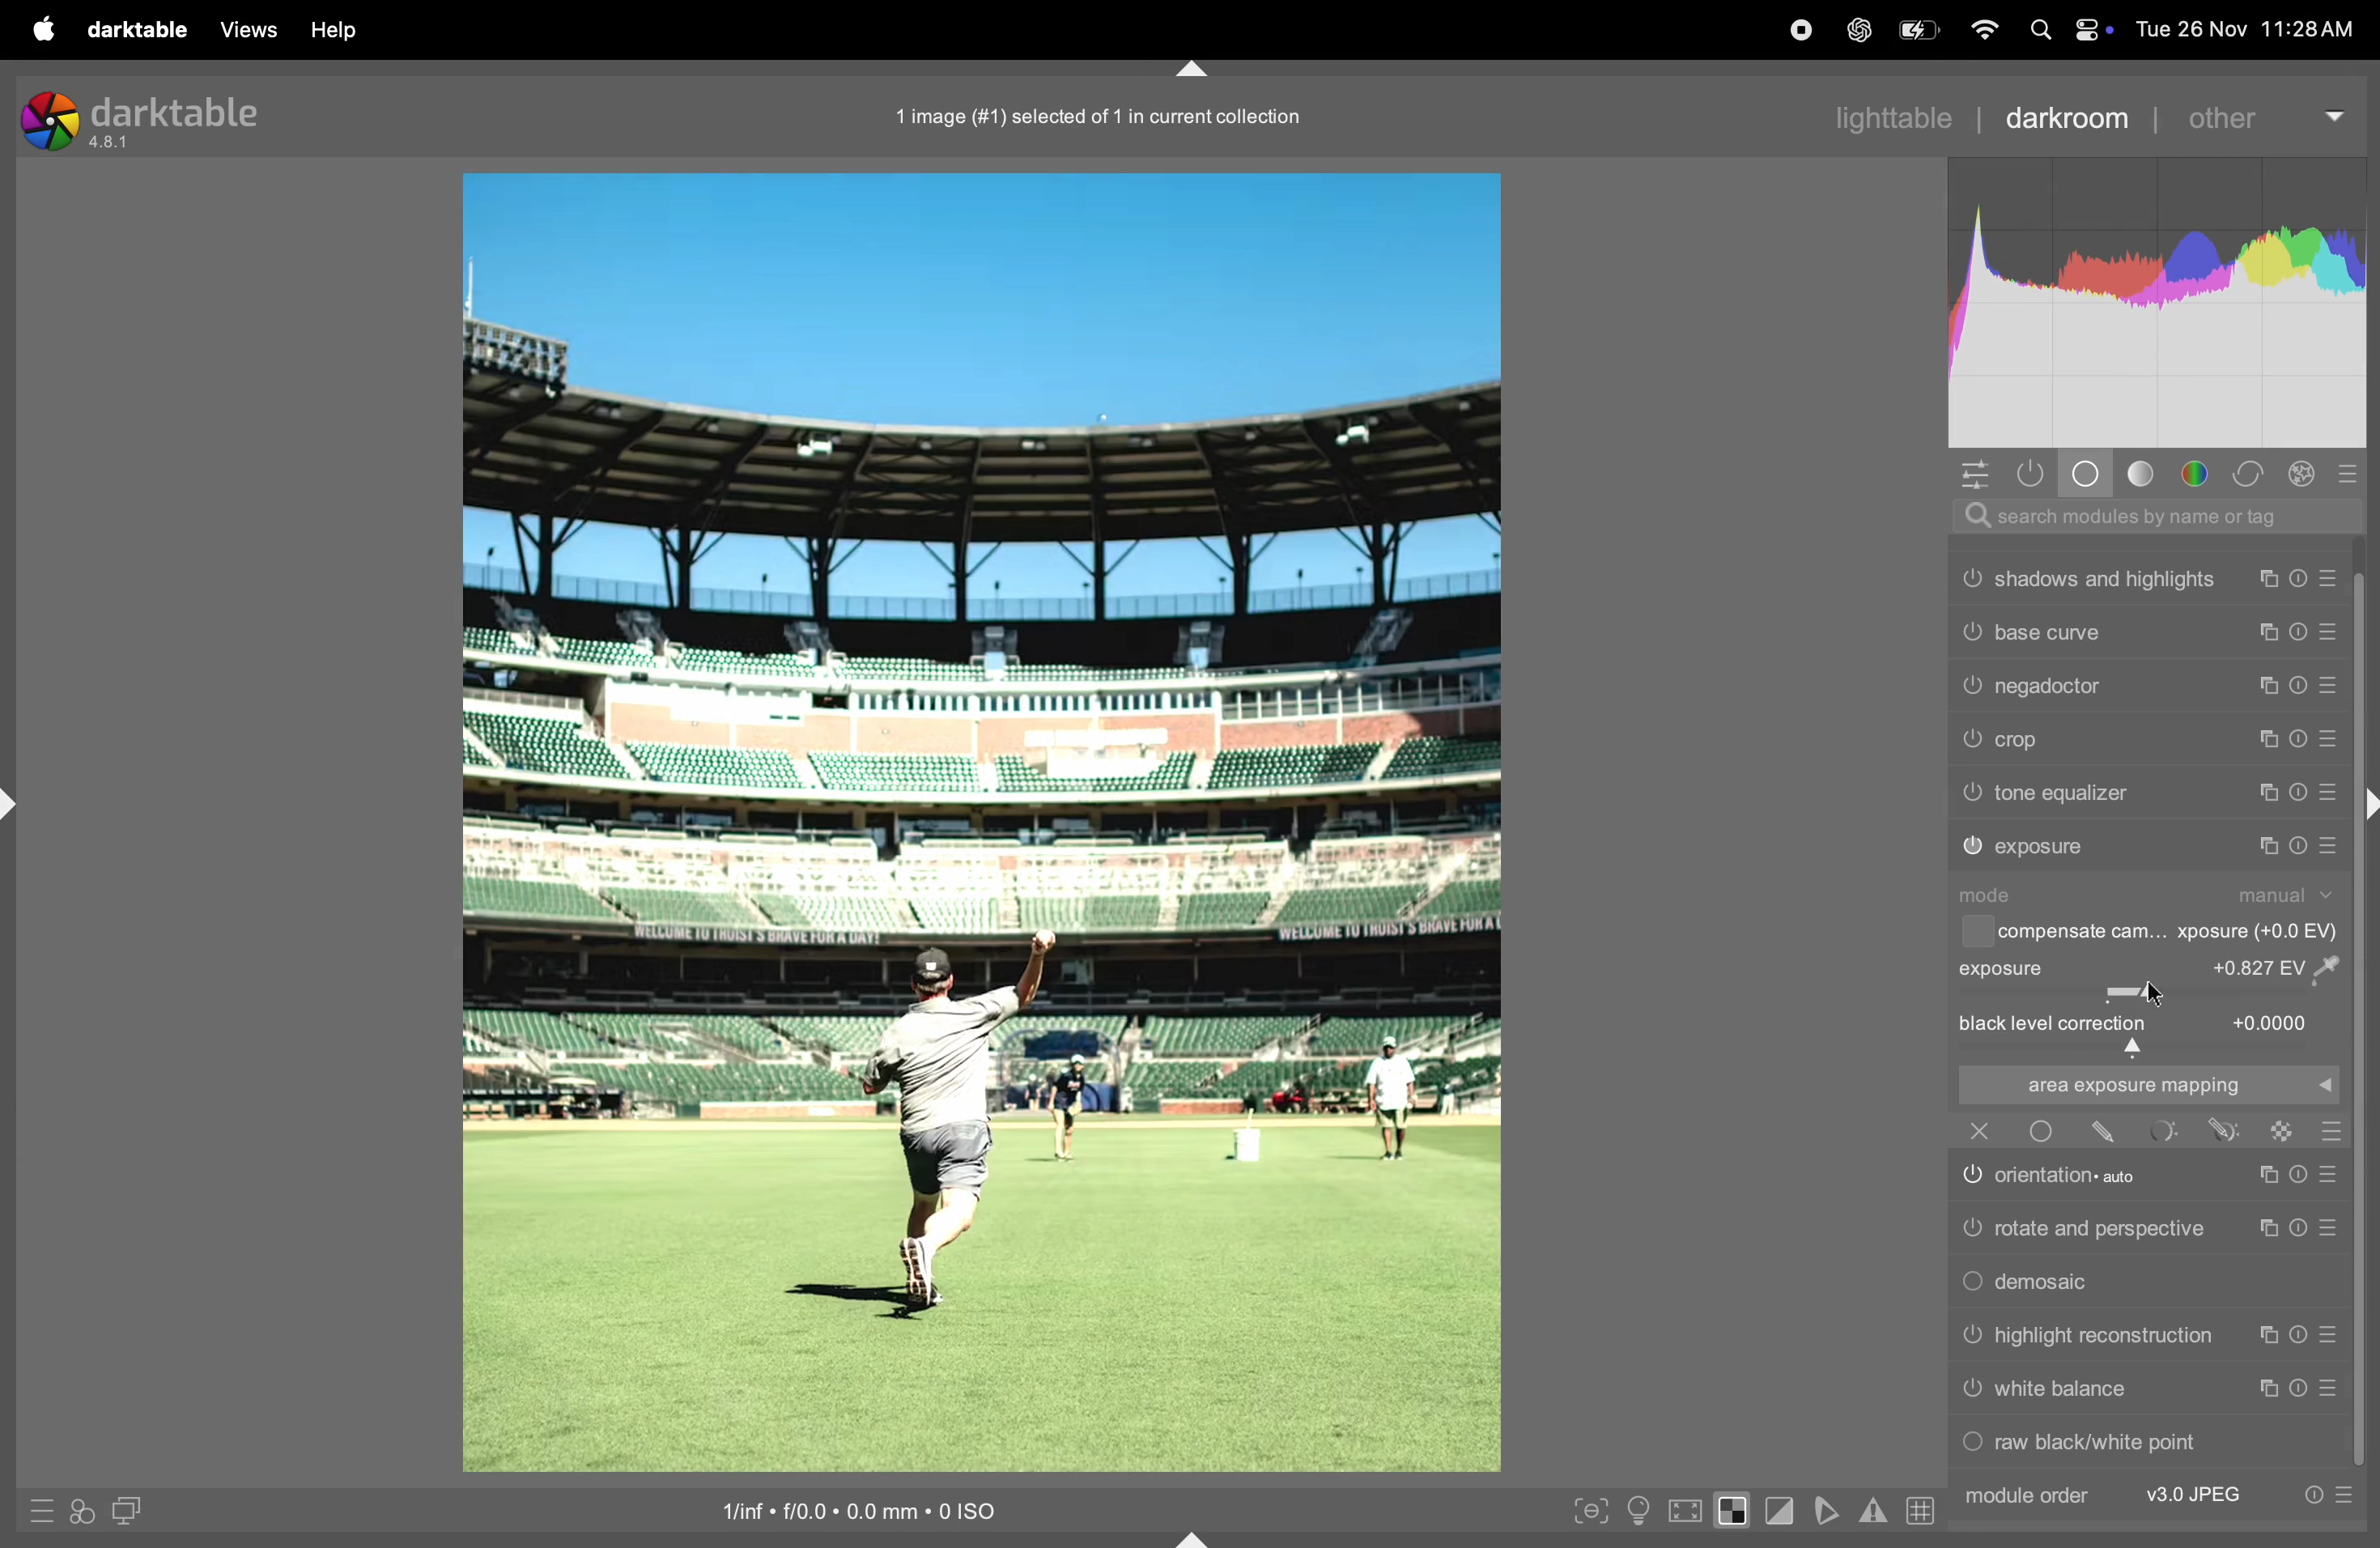  What do you see at coordinates (1973, 847) in the screenshot?
I see `Switch on or off` at bounding box center [1973, 847].